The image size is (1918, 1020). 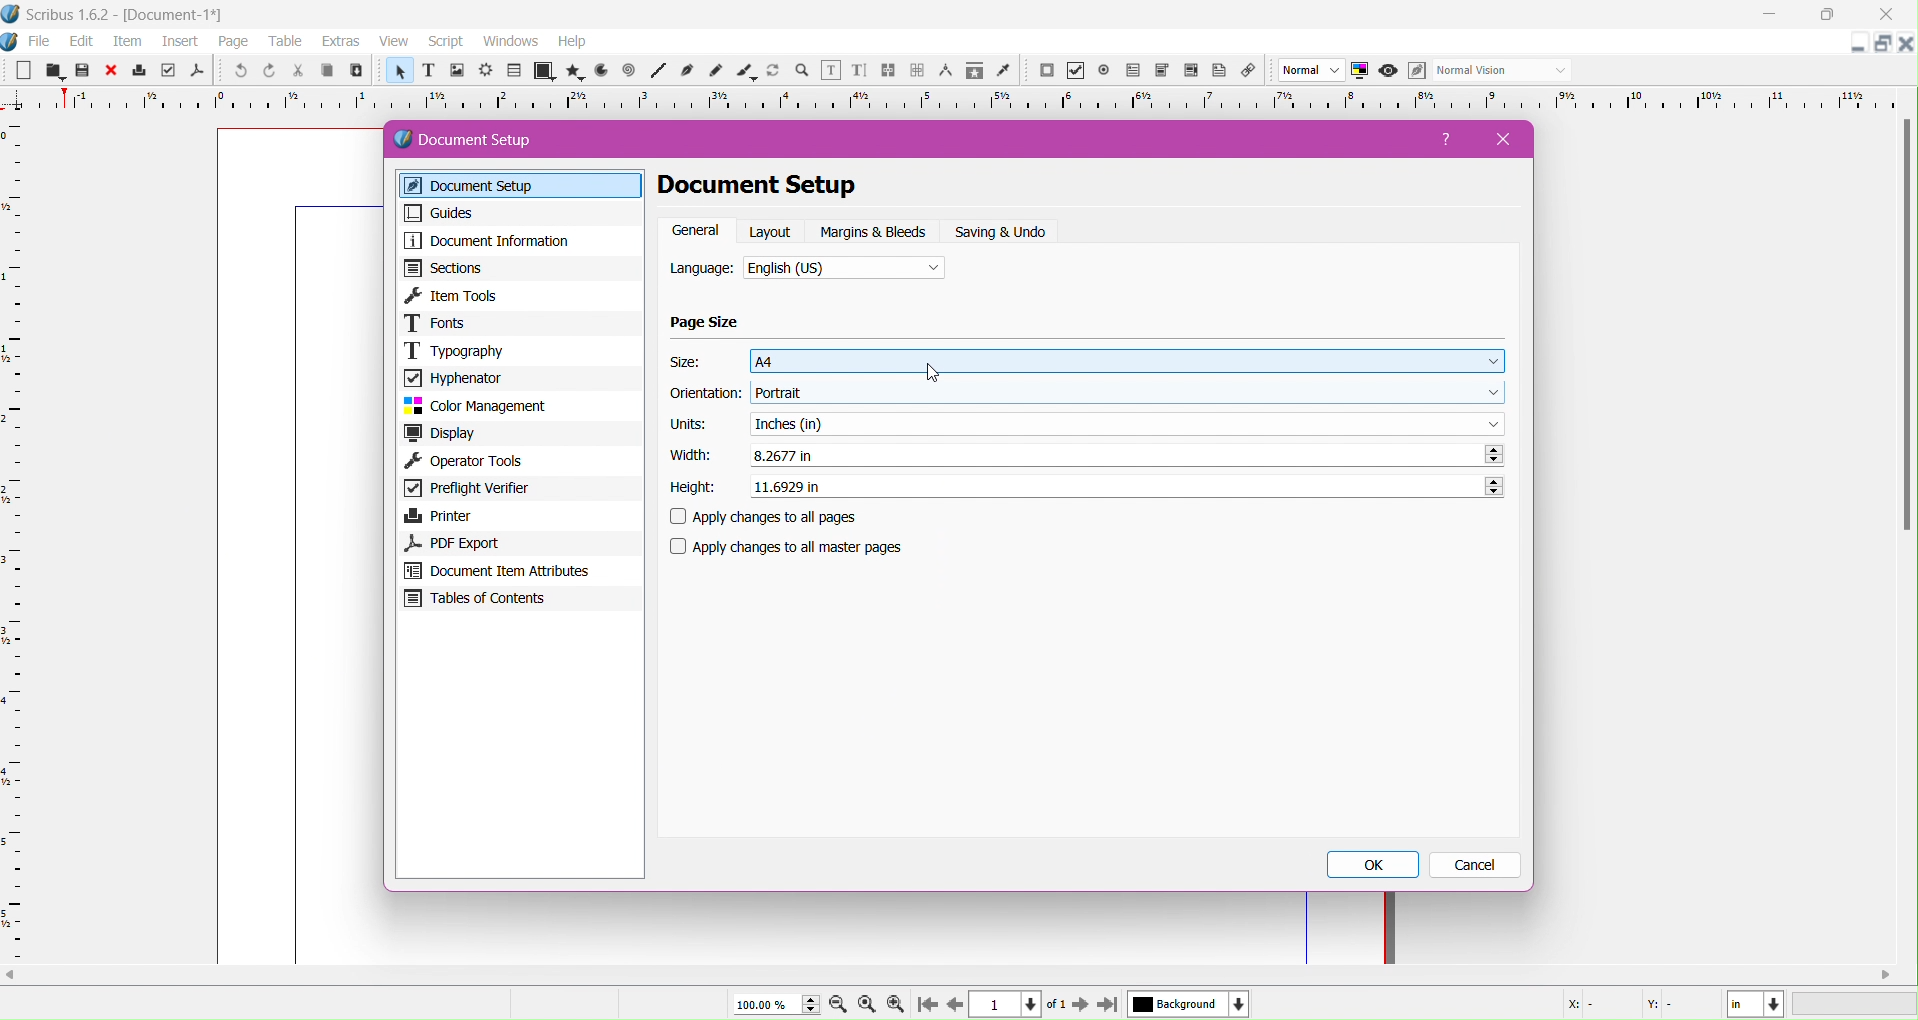 What do you see at coordinates (1903, 330) in the screenshot?
I see `Scroll` at bounding box center [1903, 330].